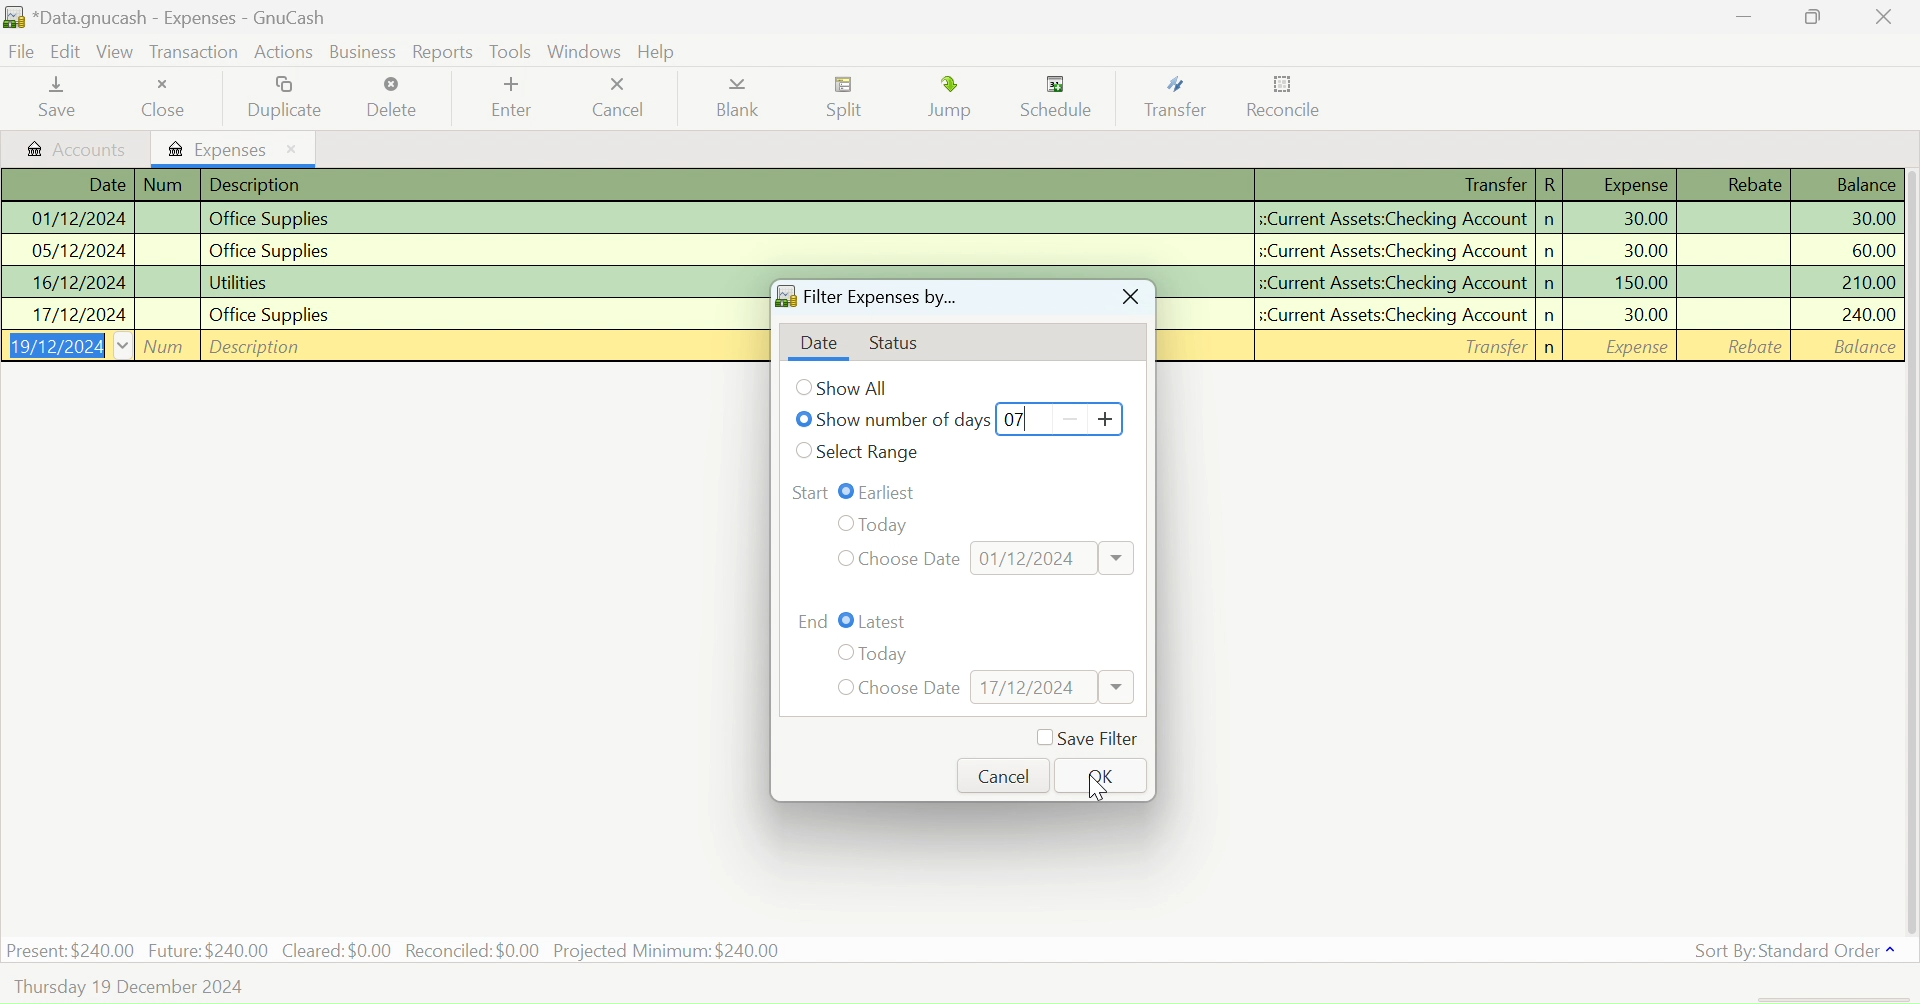  Describe the element at coordinates (169, 19) in the screenshot. I see `*Data.gnucash - Accounts - GnuCash` at that location.